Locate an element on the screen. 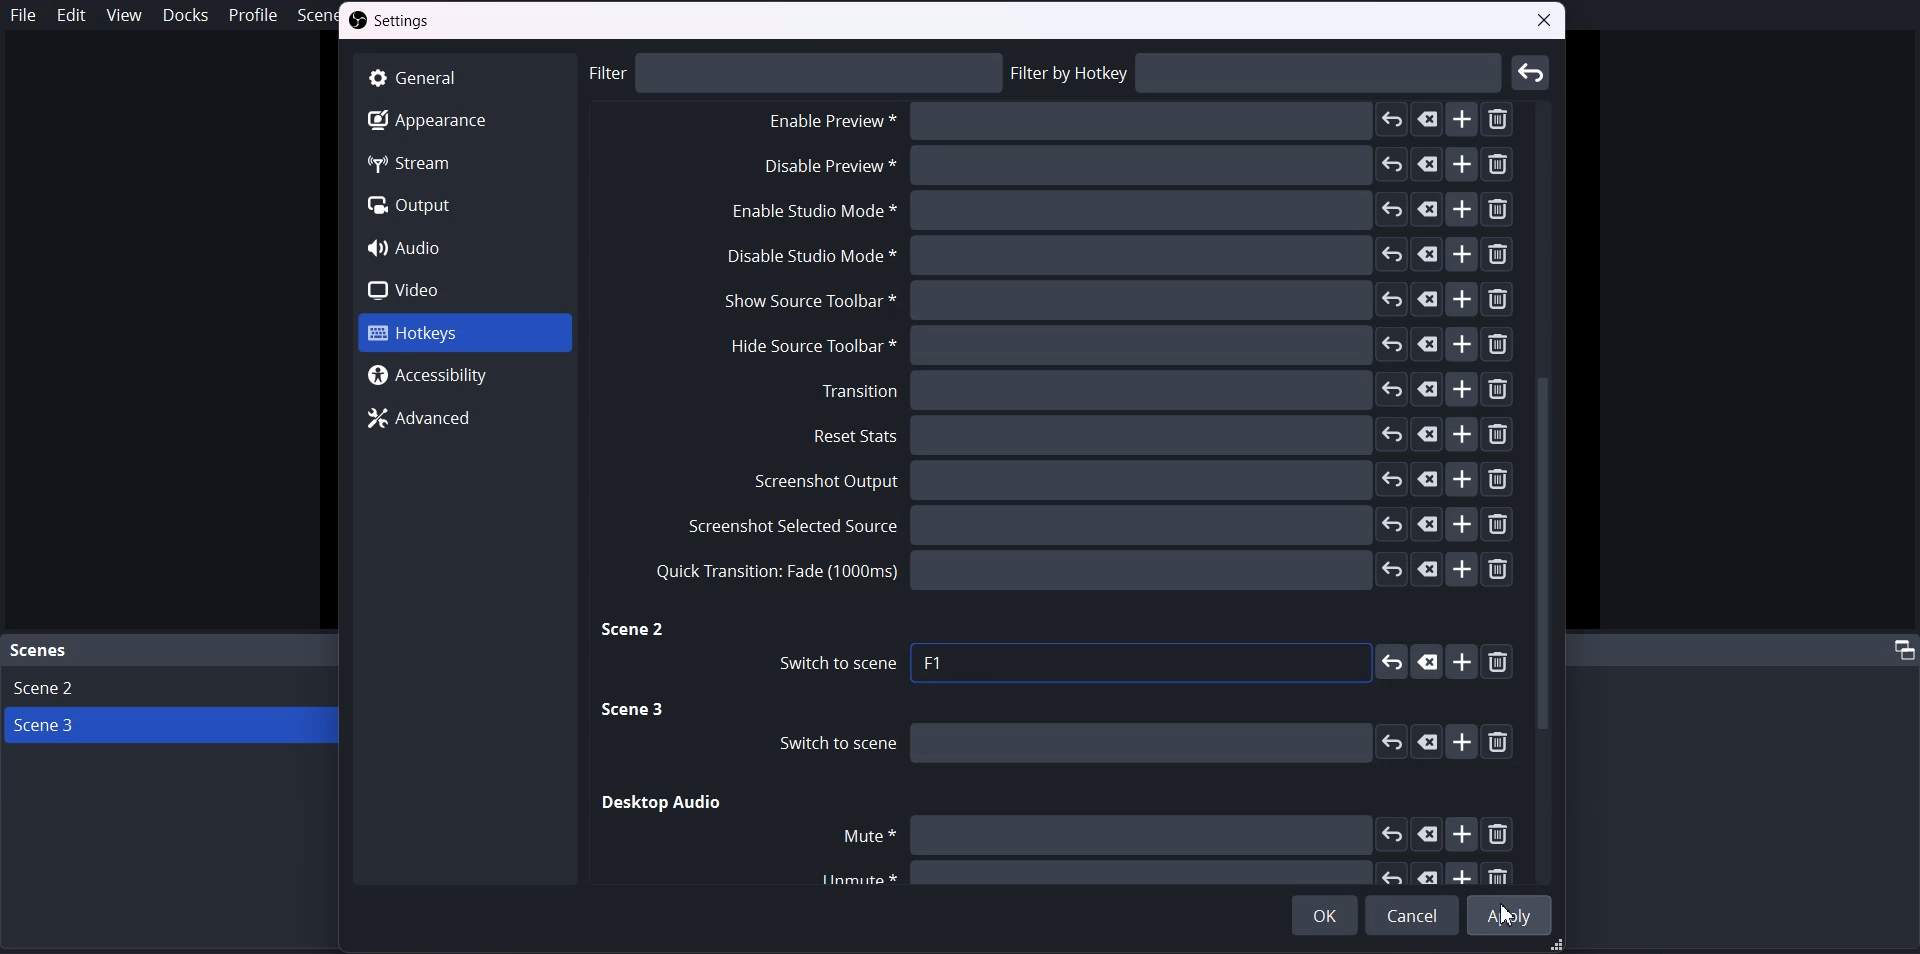  Cancel is located at coordinates (1412, 915).